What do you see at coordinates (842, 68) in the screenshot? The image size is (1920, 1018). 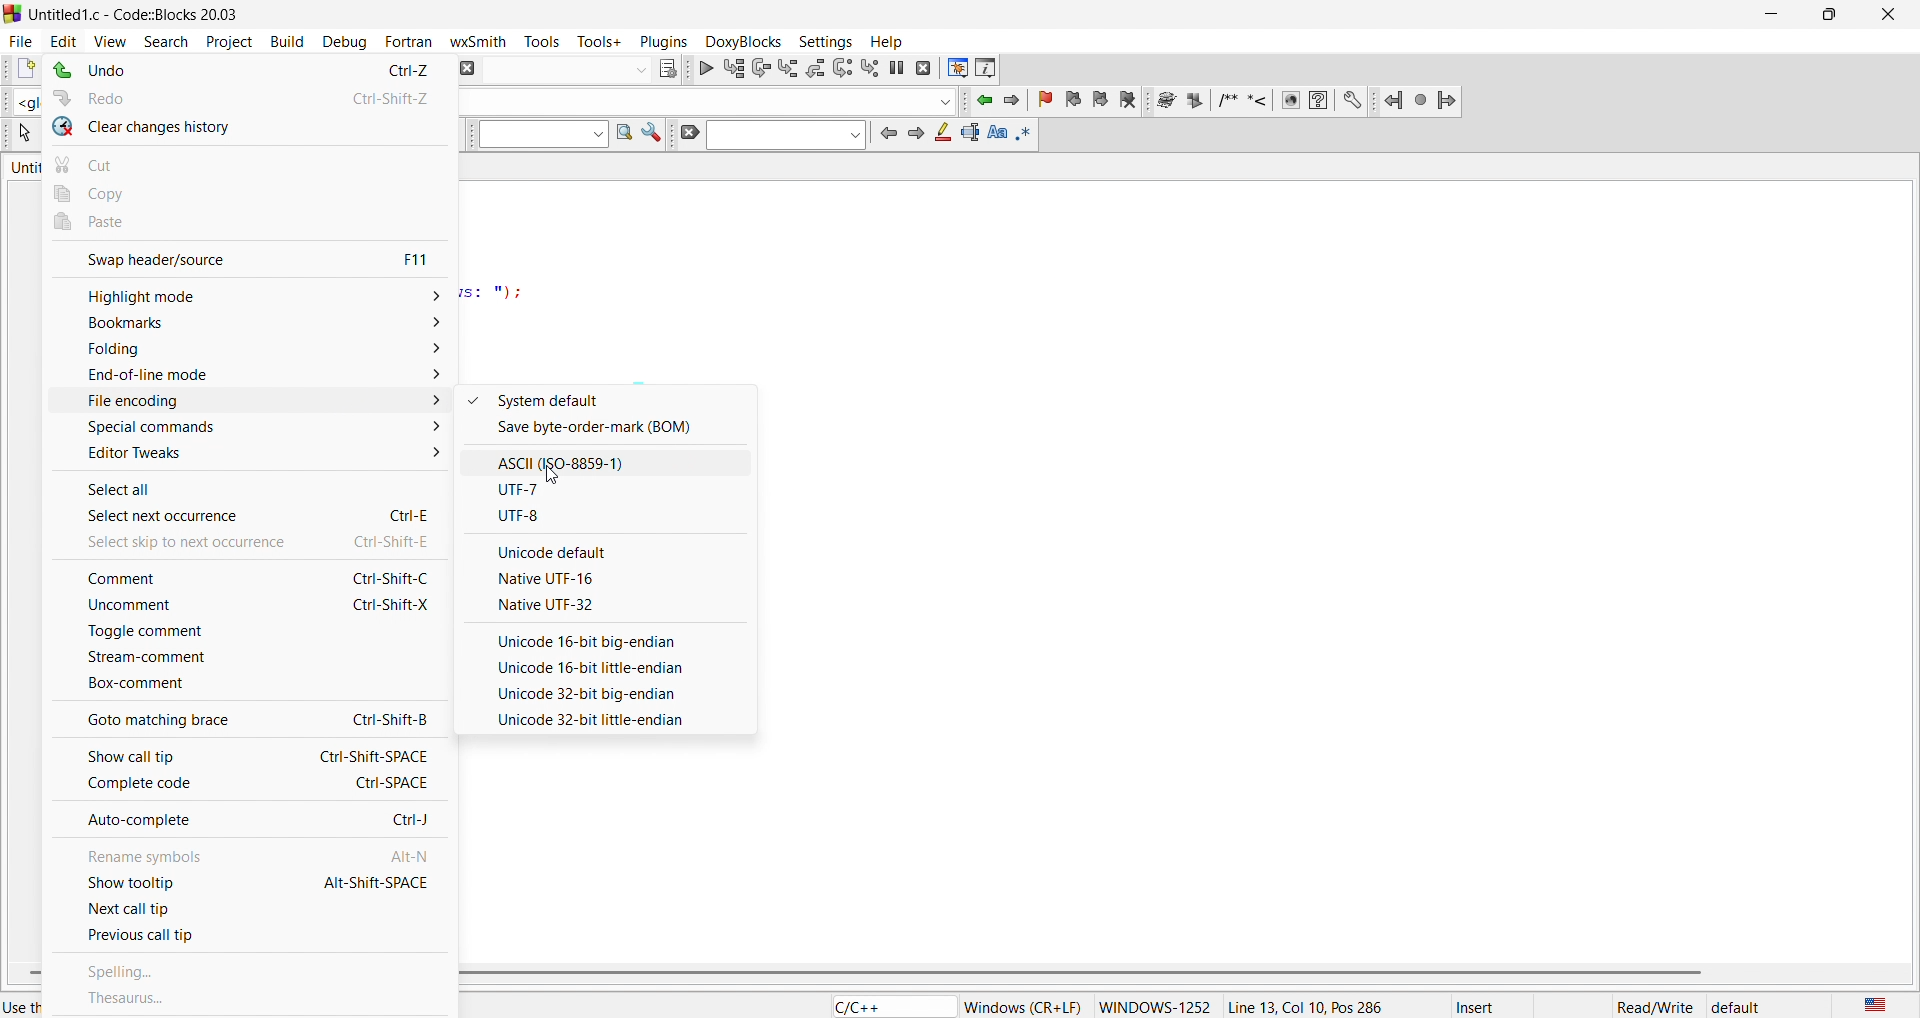 I see `next instruction` at bounding box center [842, 68].